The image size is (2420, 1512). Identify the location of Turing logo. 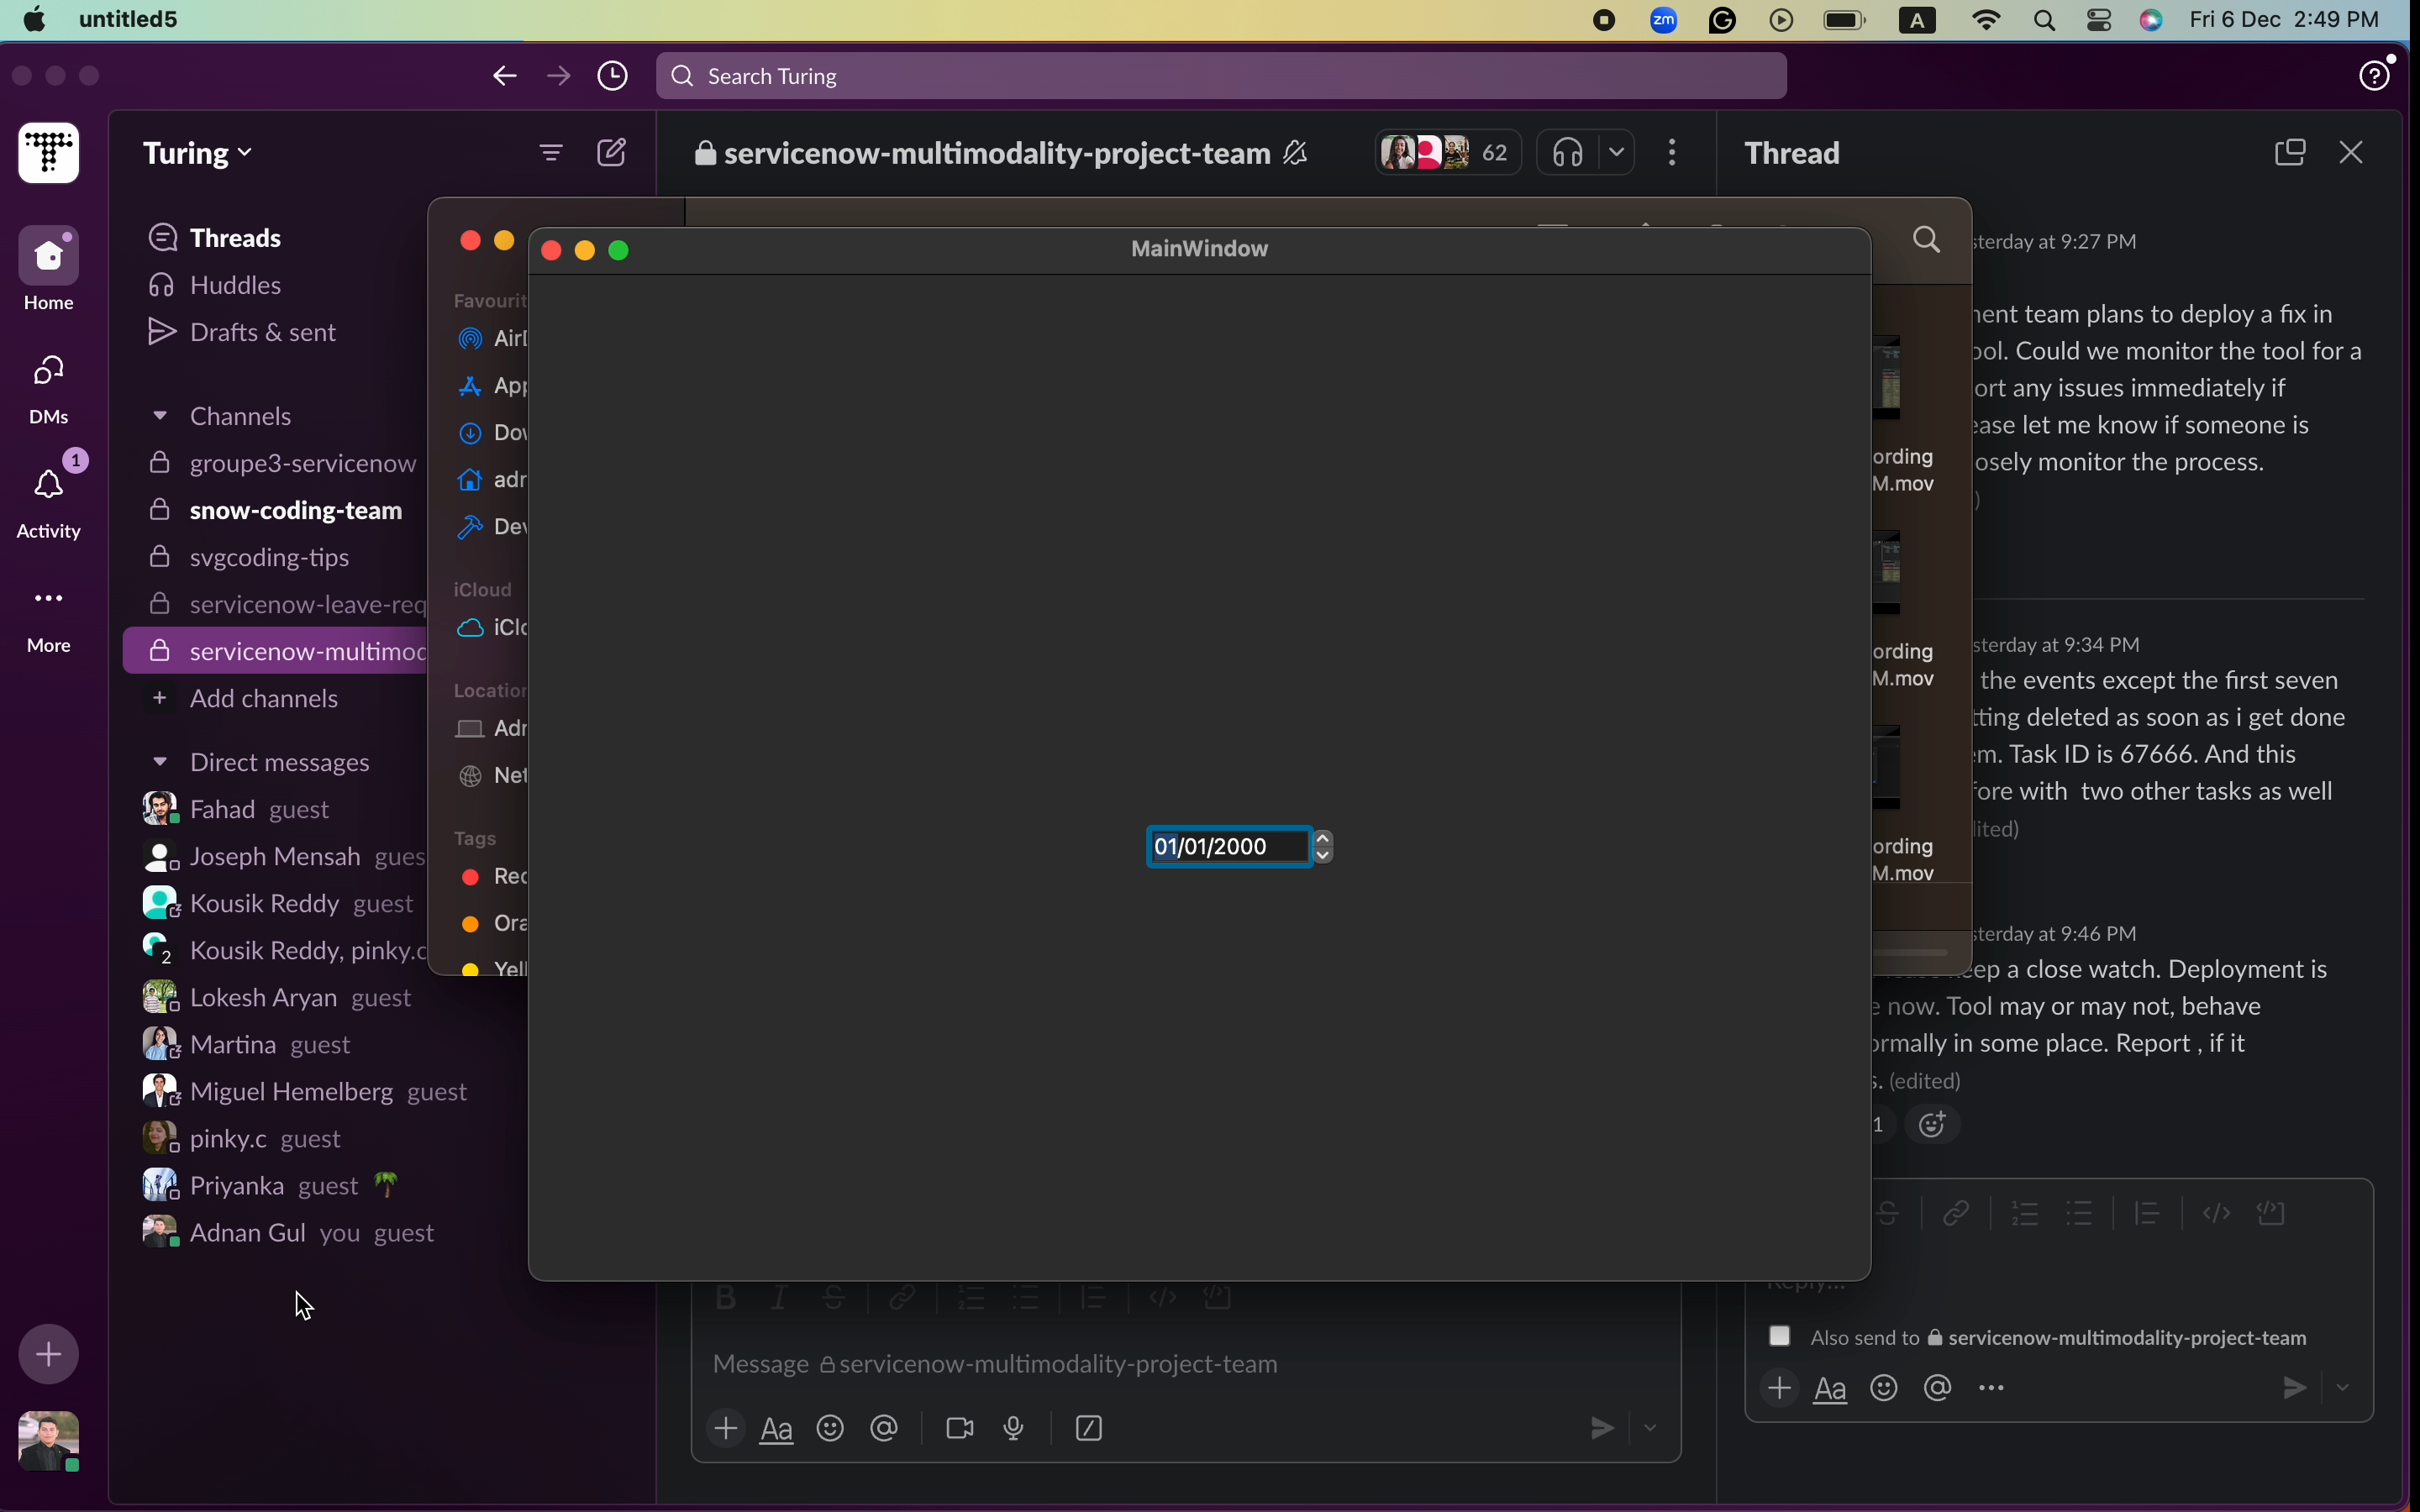
(50, 154).